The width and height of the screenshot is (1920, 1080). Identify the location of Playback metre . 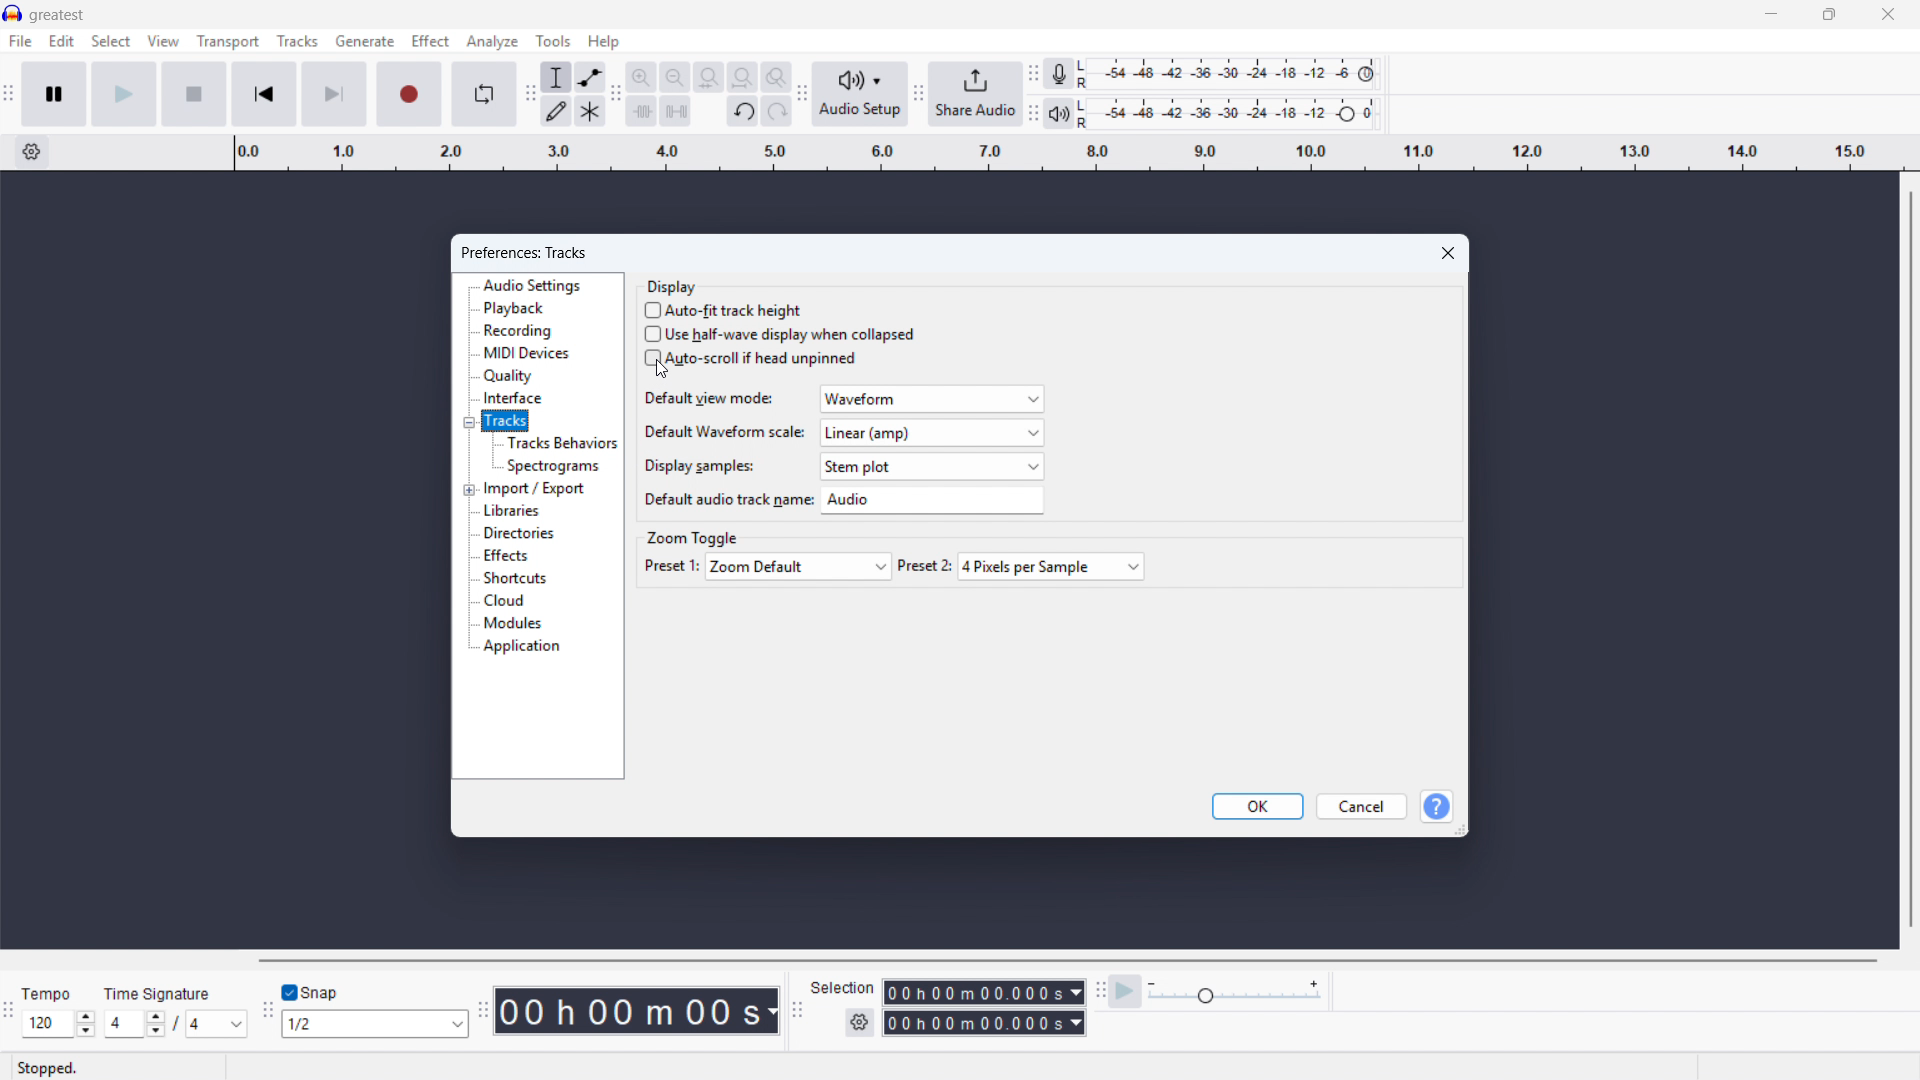
(1059, 114).